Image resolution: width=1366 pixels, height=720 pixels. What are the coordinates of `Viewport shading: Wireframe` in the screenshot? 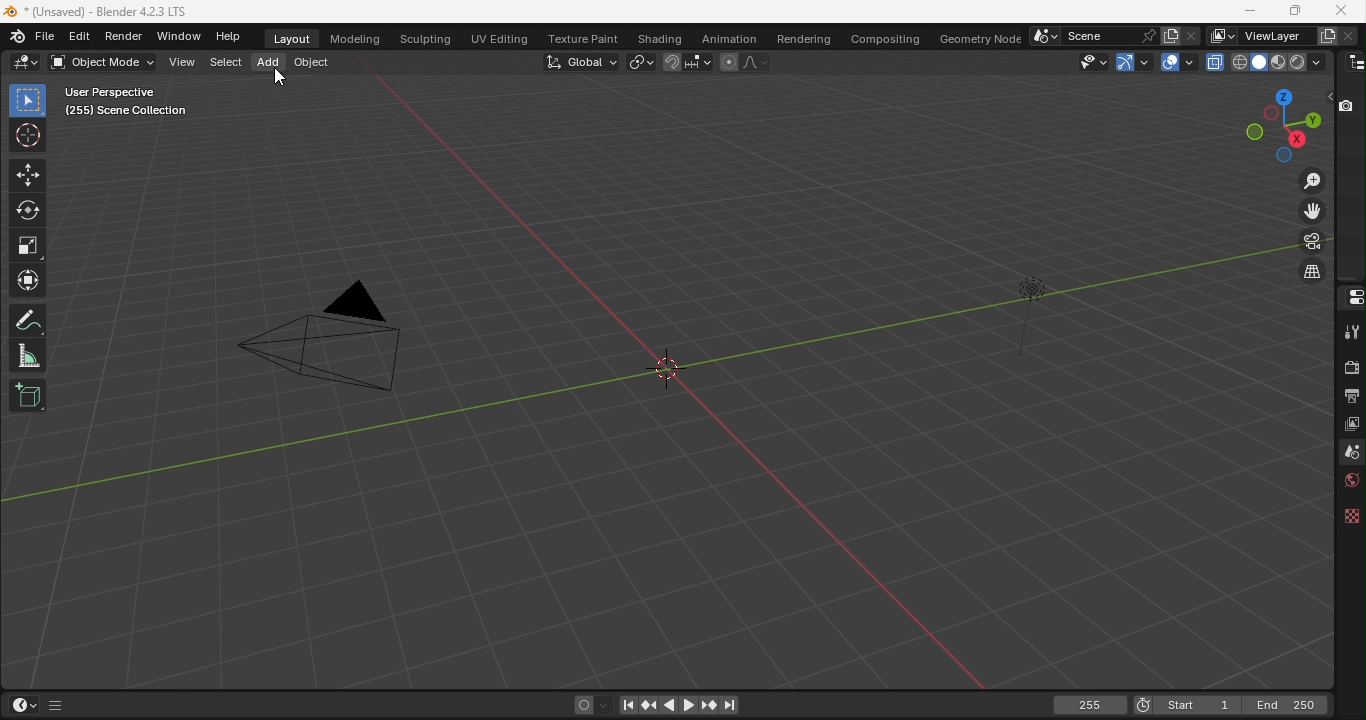 It's located at (1239, 61).